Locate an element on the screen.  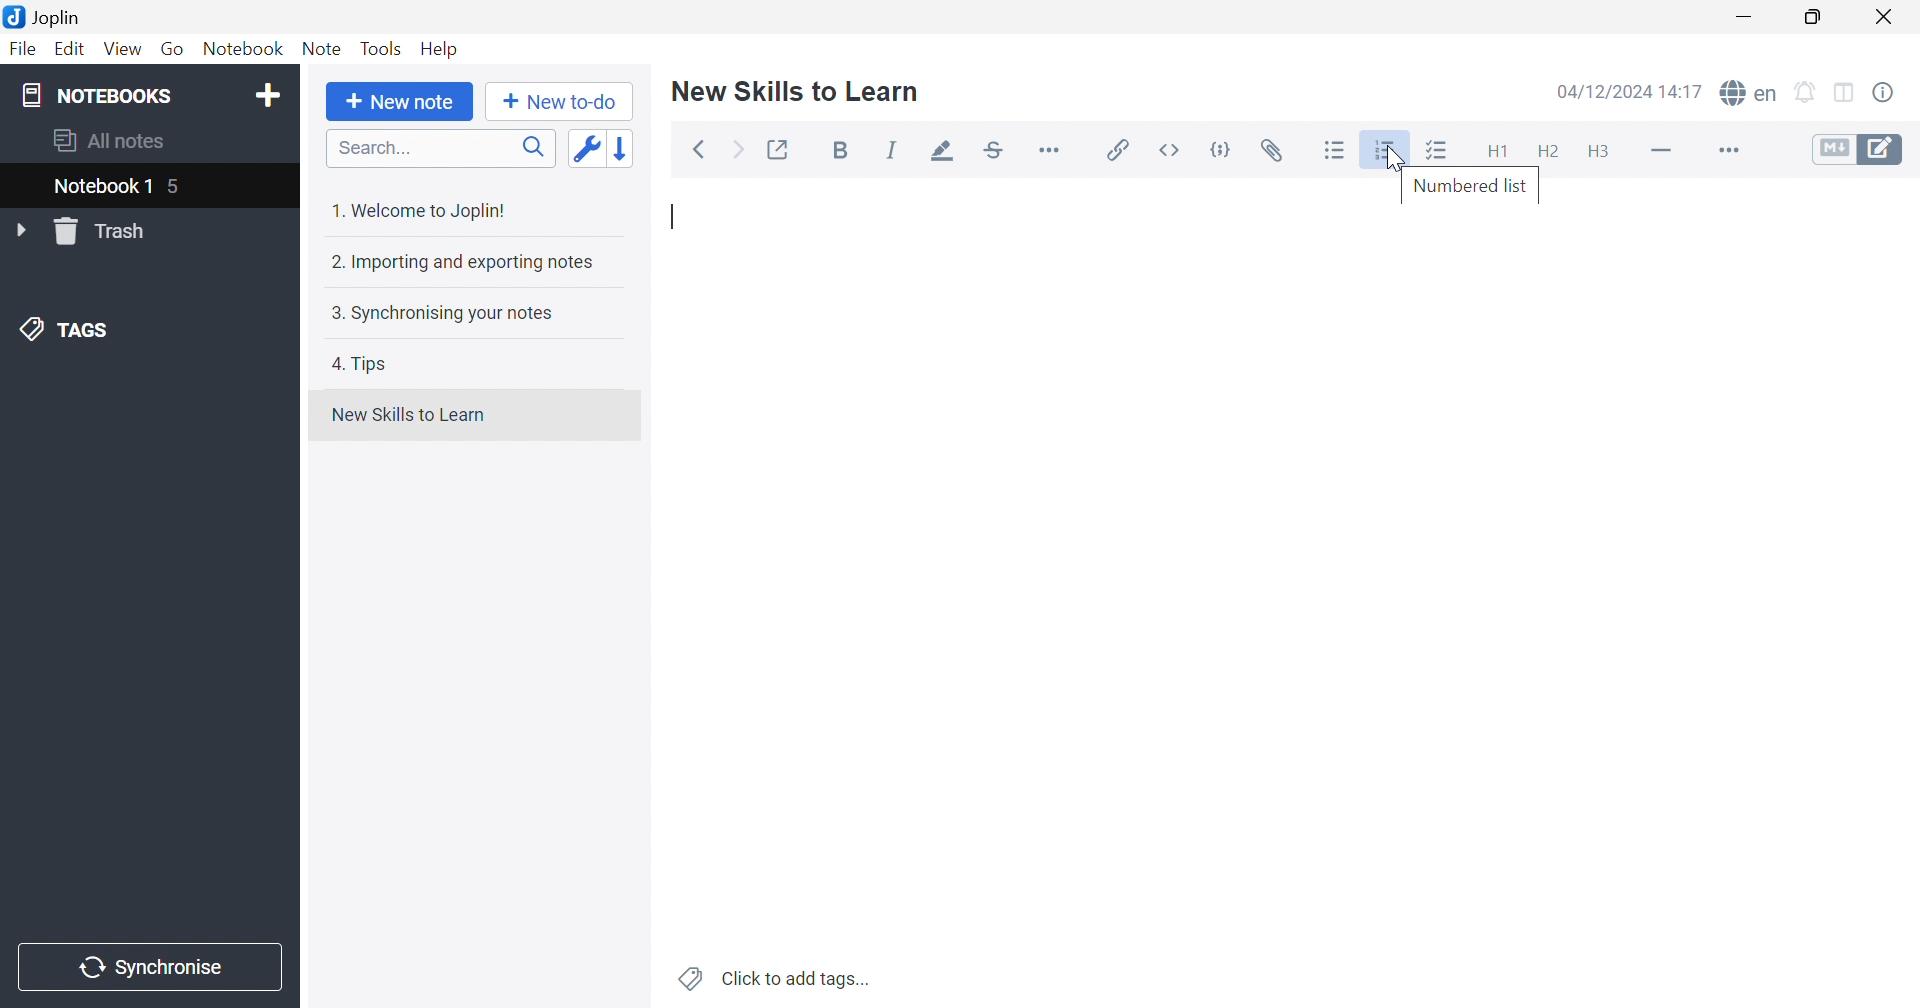
Note properties is located at coordinates (1883, 93).